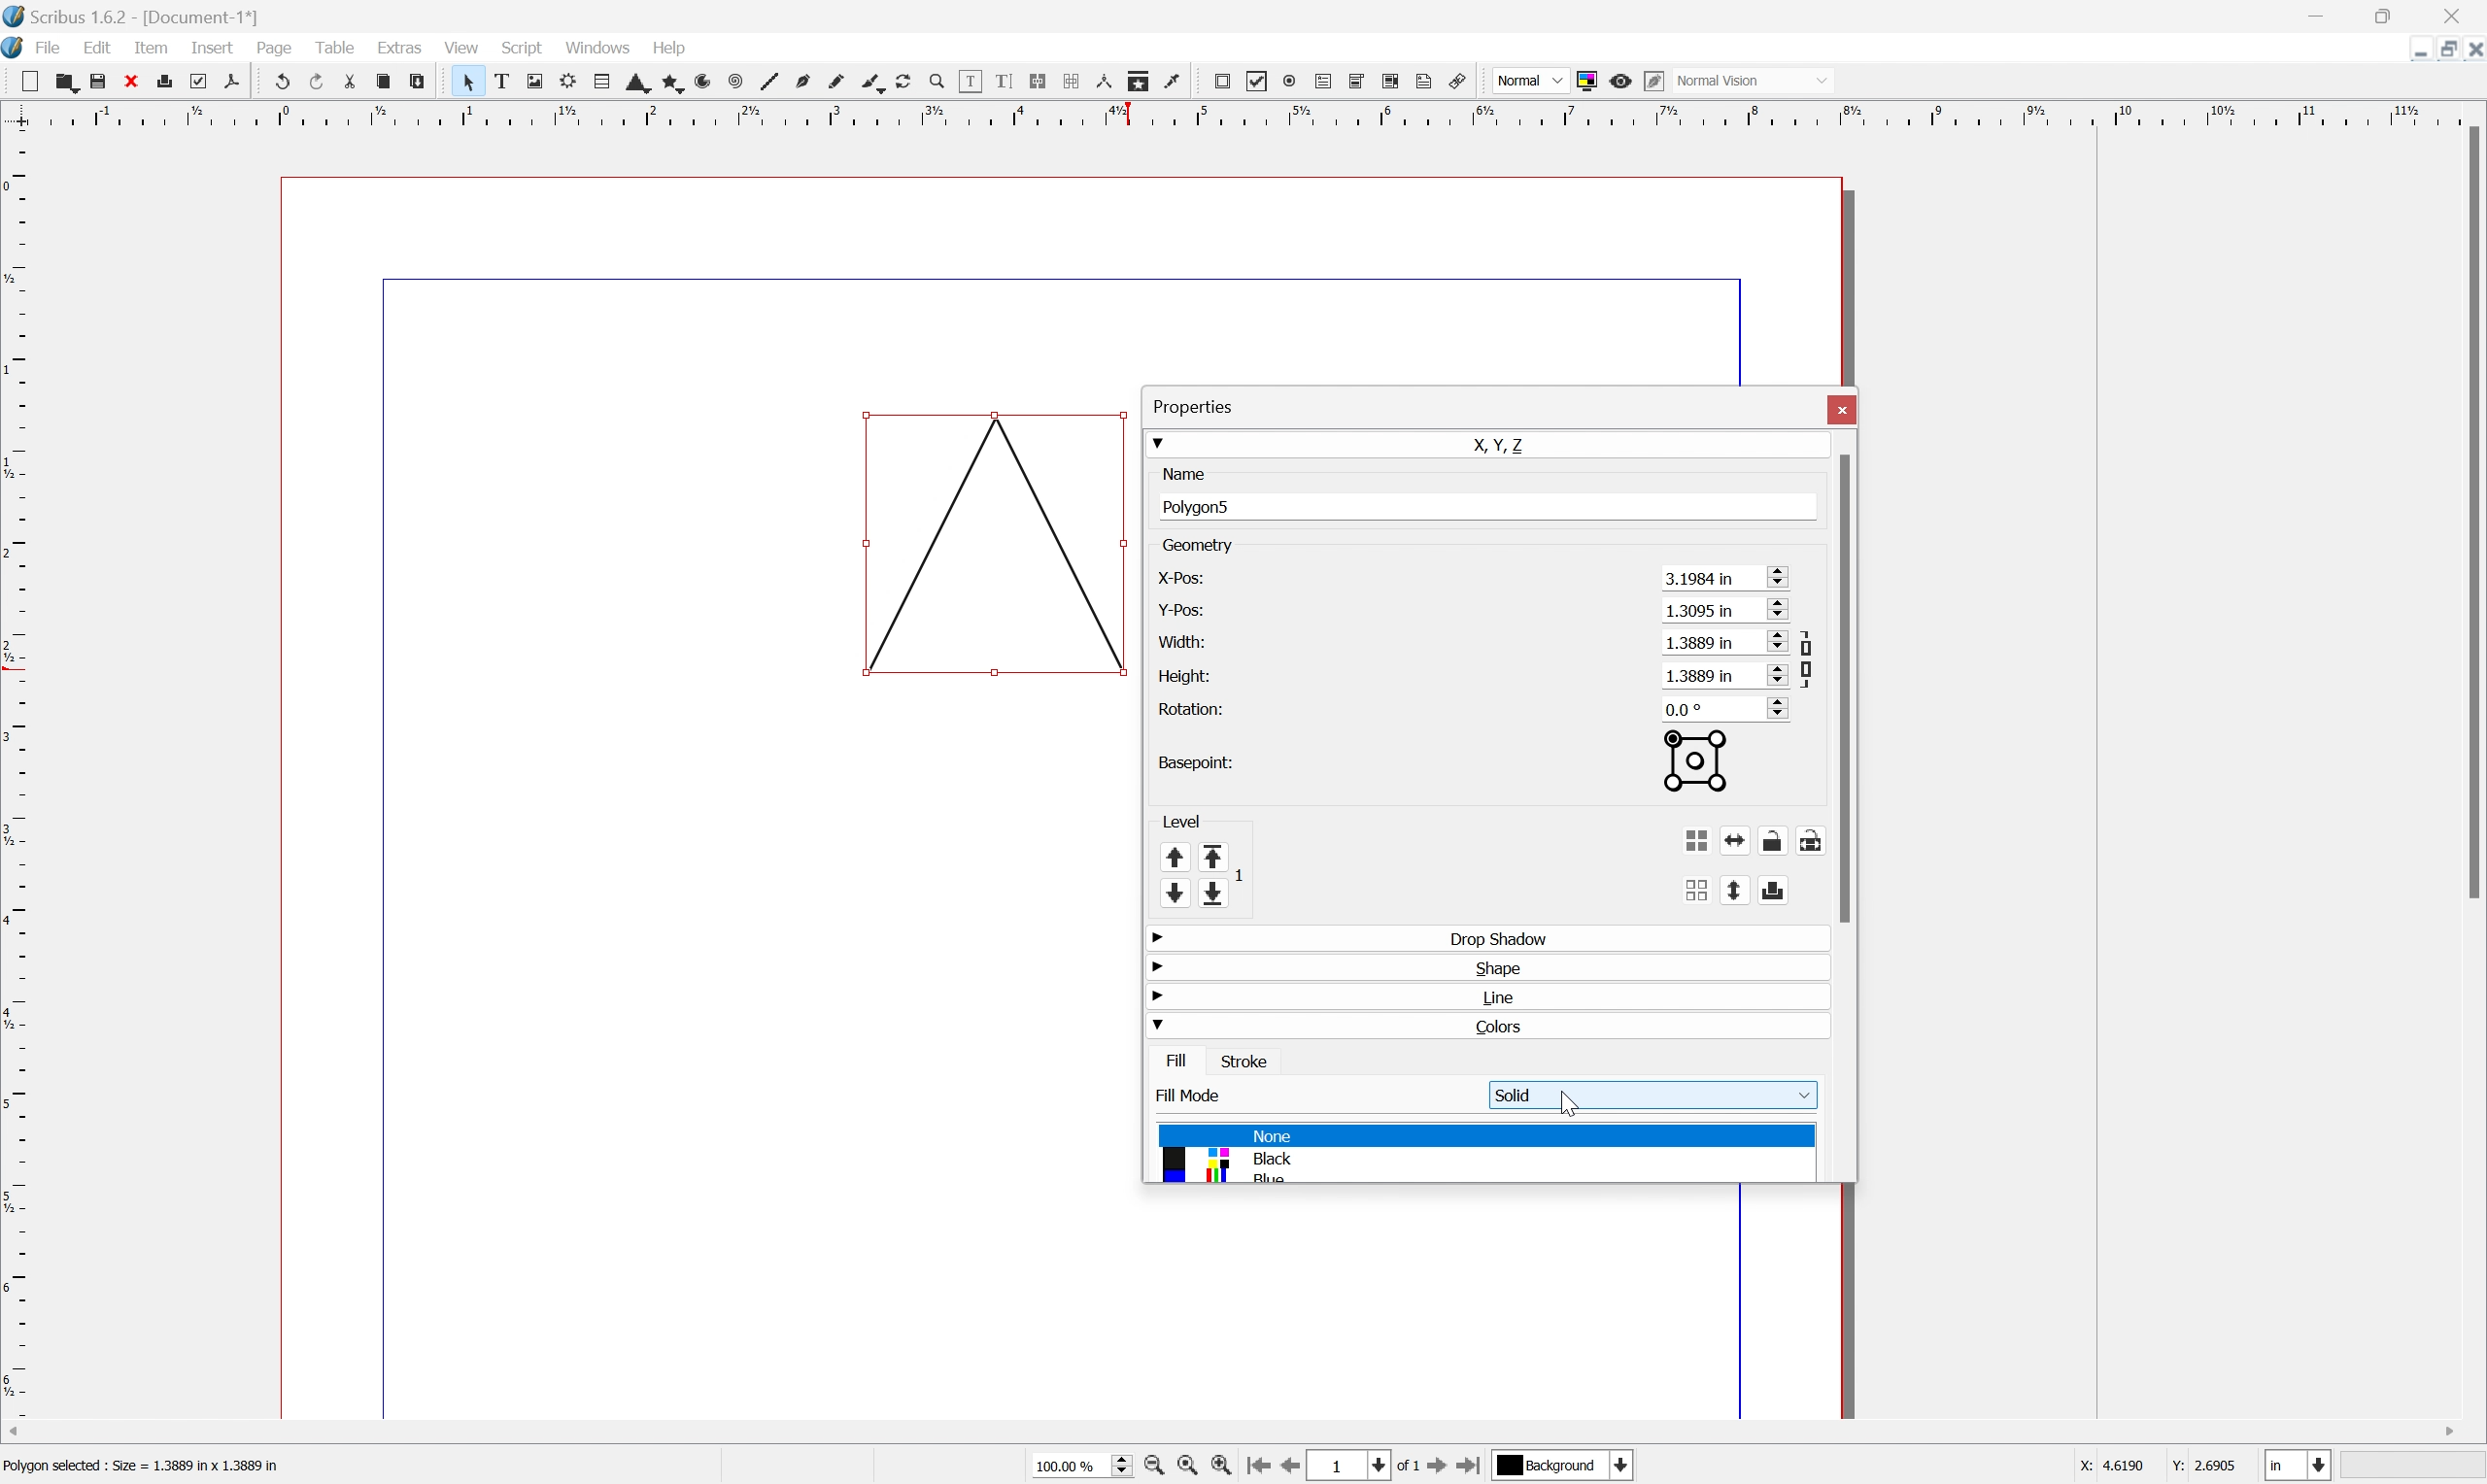 This screenshot has width=2487, height=1484. What do you see at coordinates (1508, 996) in the screenshot?
I see `Line` at bounding box center [1508, 996].